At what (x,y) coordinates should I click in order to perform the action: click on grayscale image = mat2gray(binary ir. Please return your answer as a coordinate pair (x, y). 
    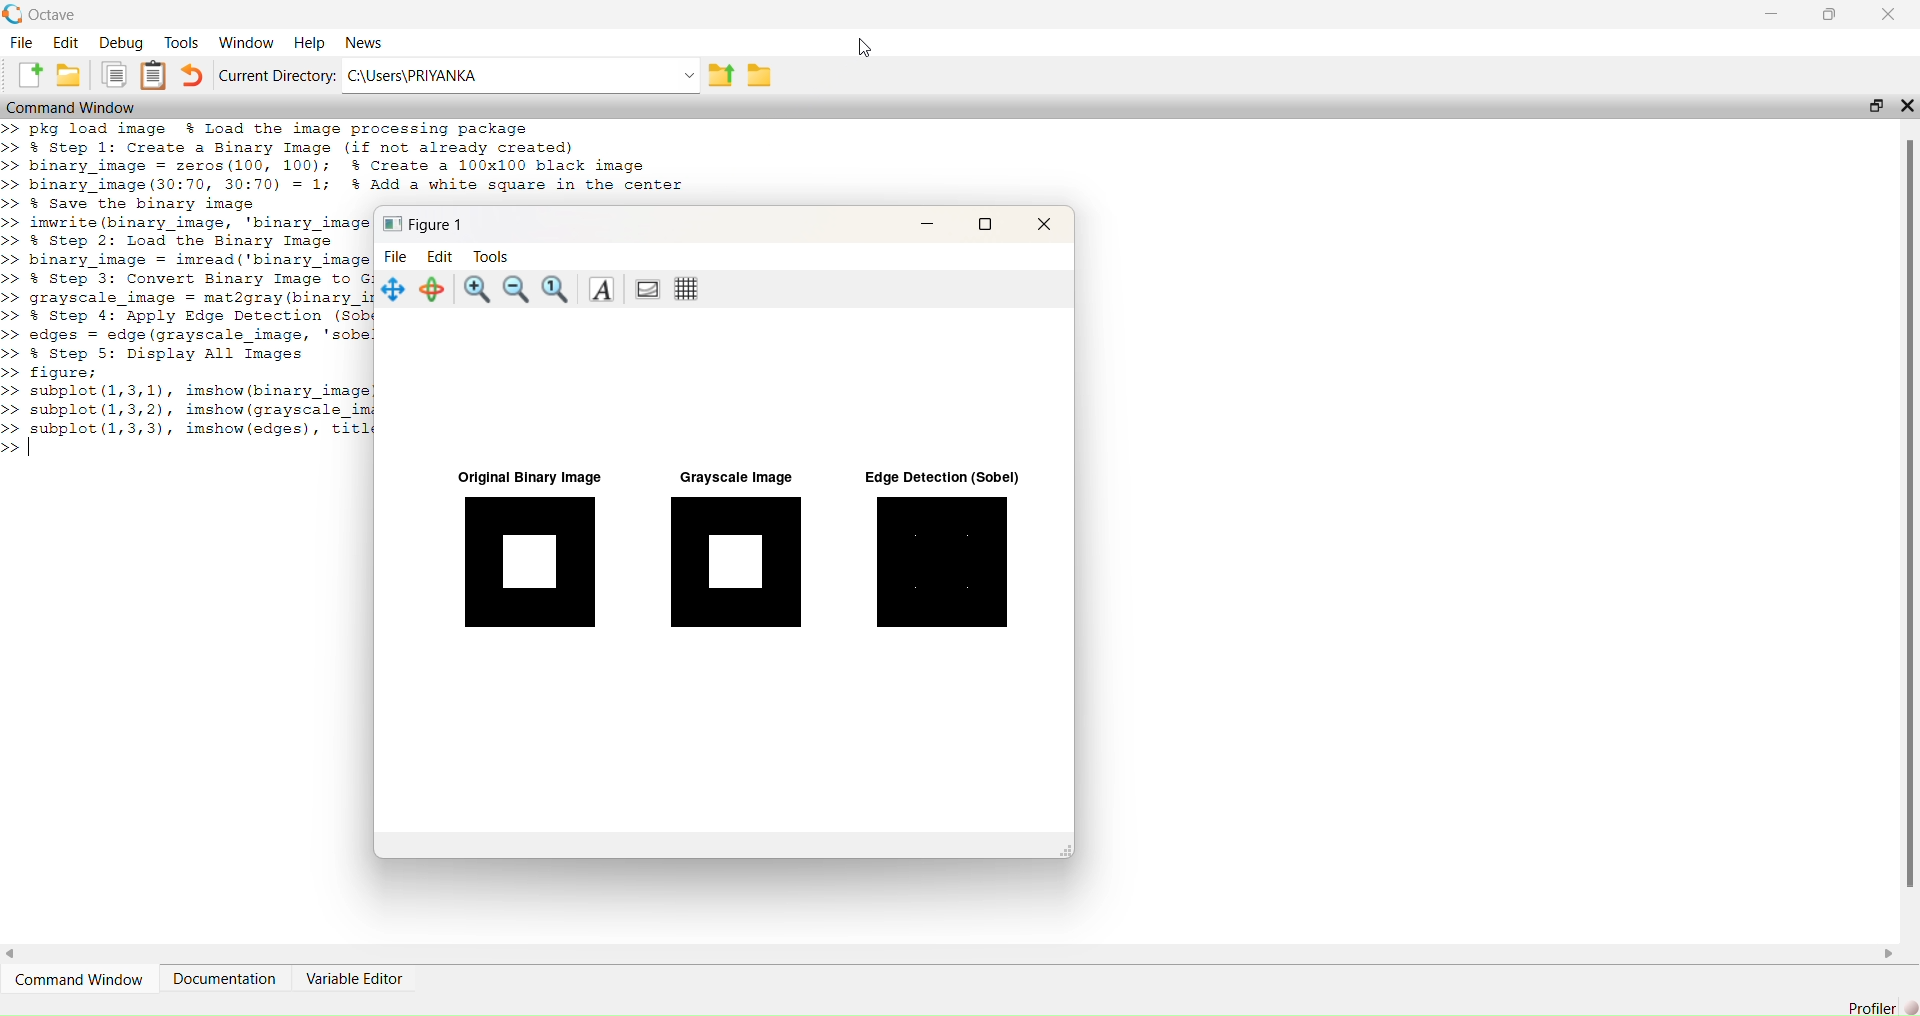
    Looking at the image, I should click on (201, 298).